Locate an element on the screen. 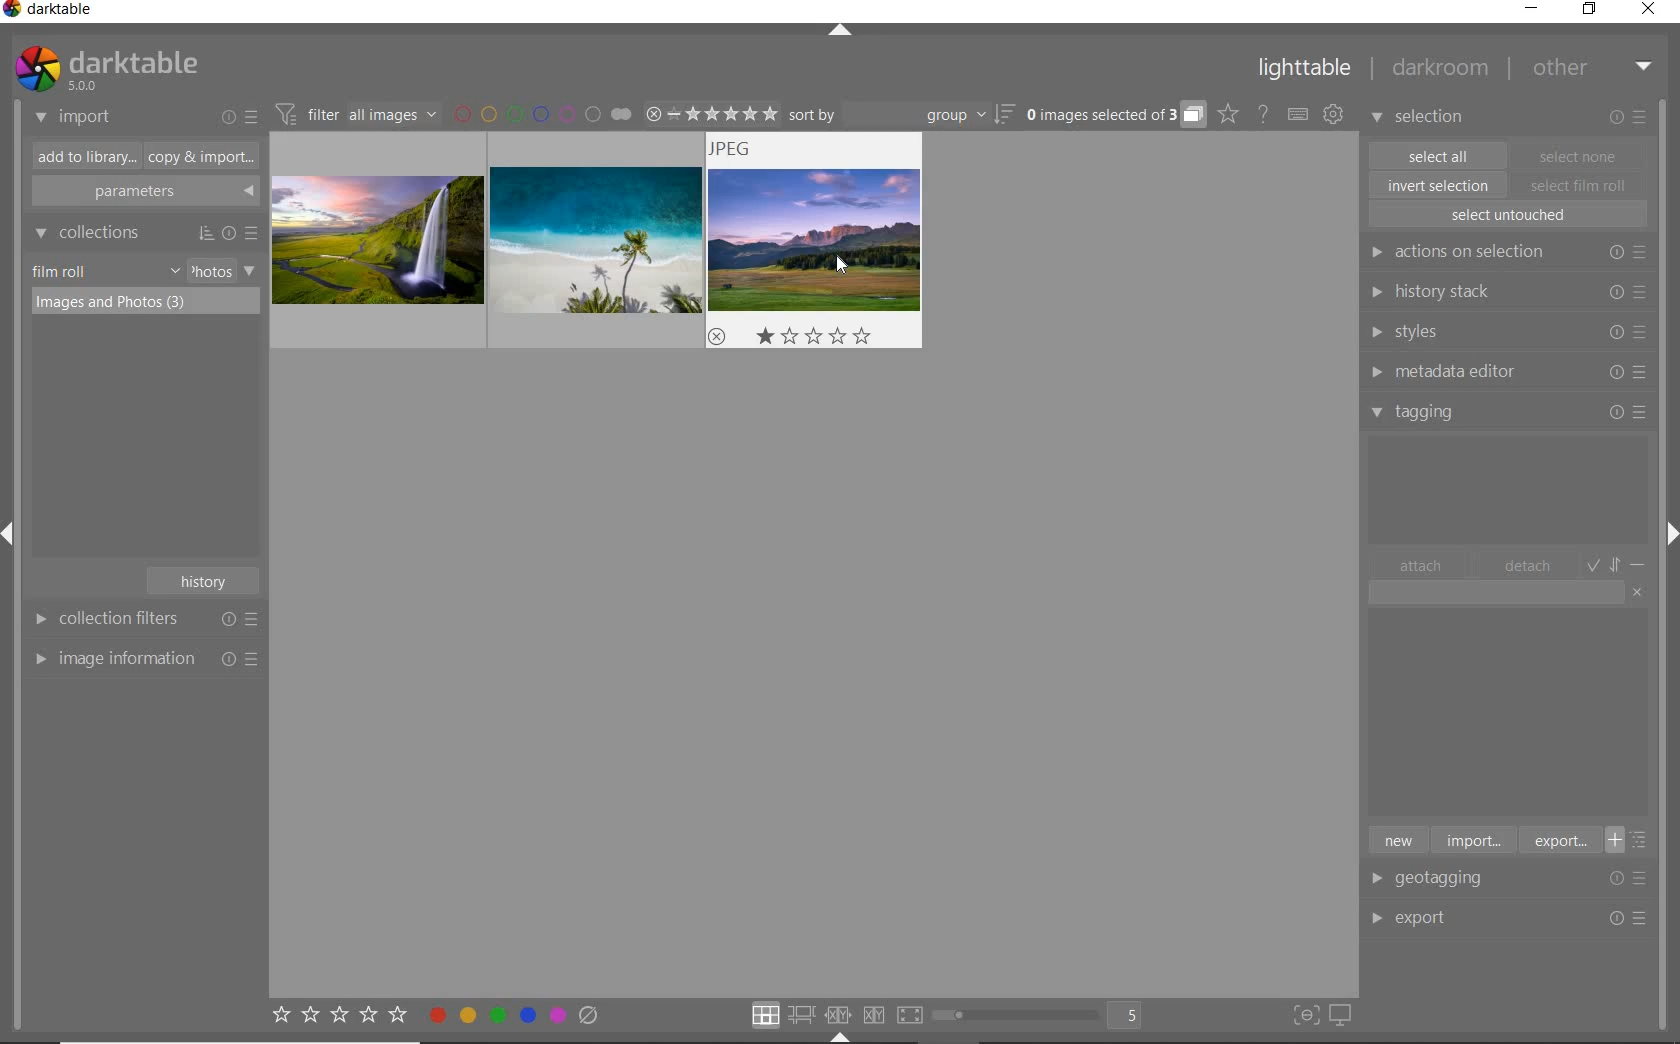 The image size is (1680, 1044). actions on selection is located at coordinates (1504, 252).